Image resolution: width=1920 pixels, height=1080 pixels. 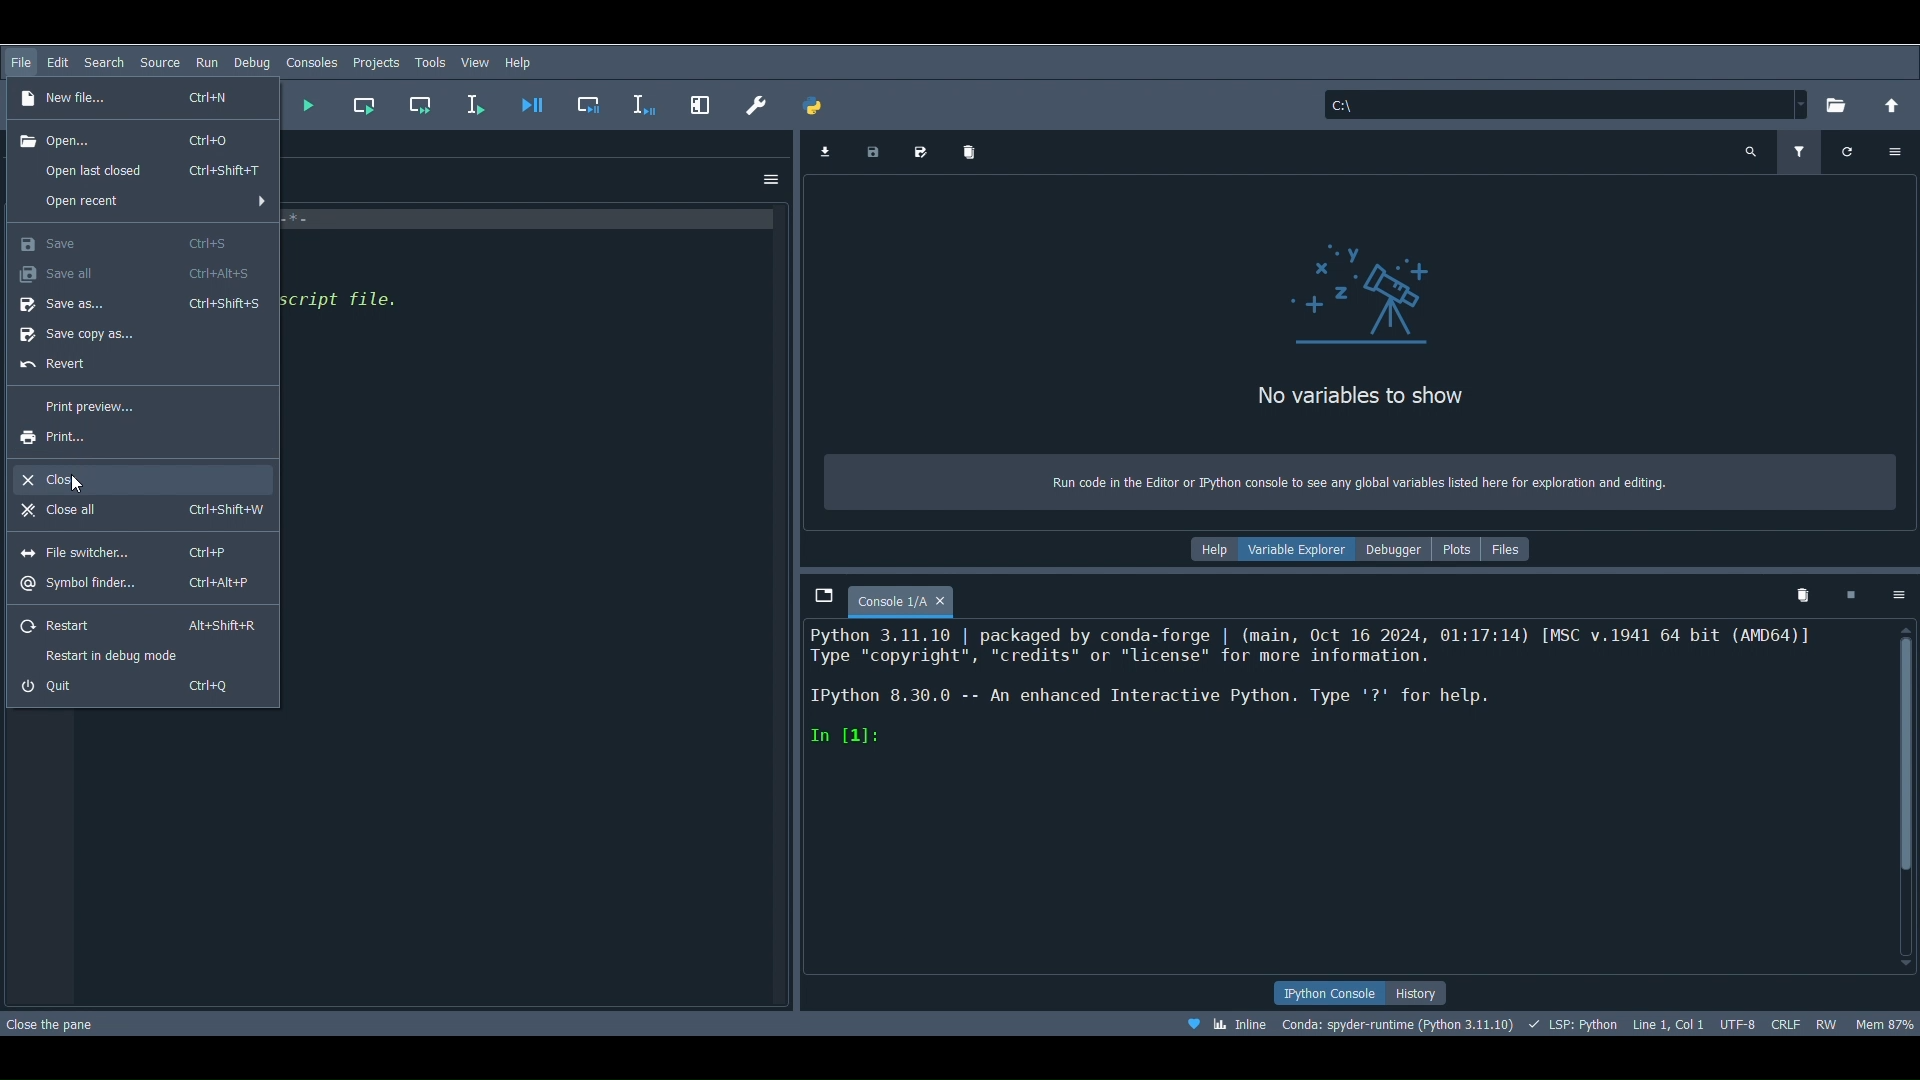 I want to click on Variable explorer, so click(x=1300, y=546).